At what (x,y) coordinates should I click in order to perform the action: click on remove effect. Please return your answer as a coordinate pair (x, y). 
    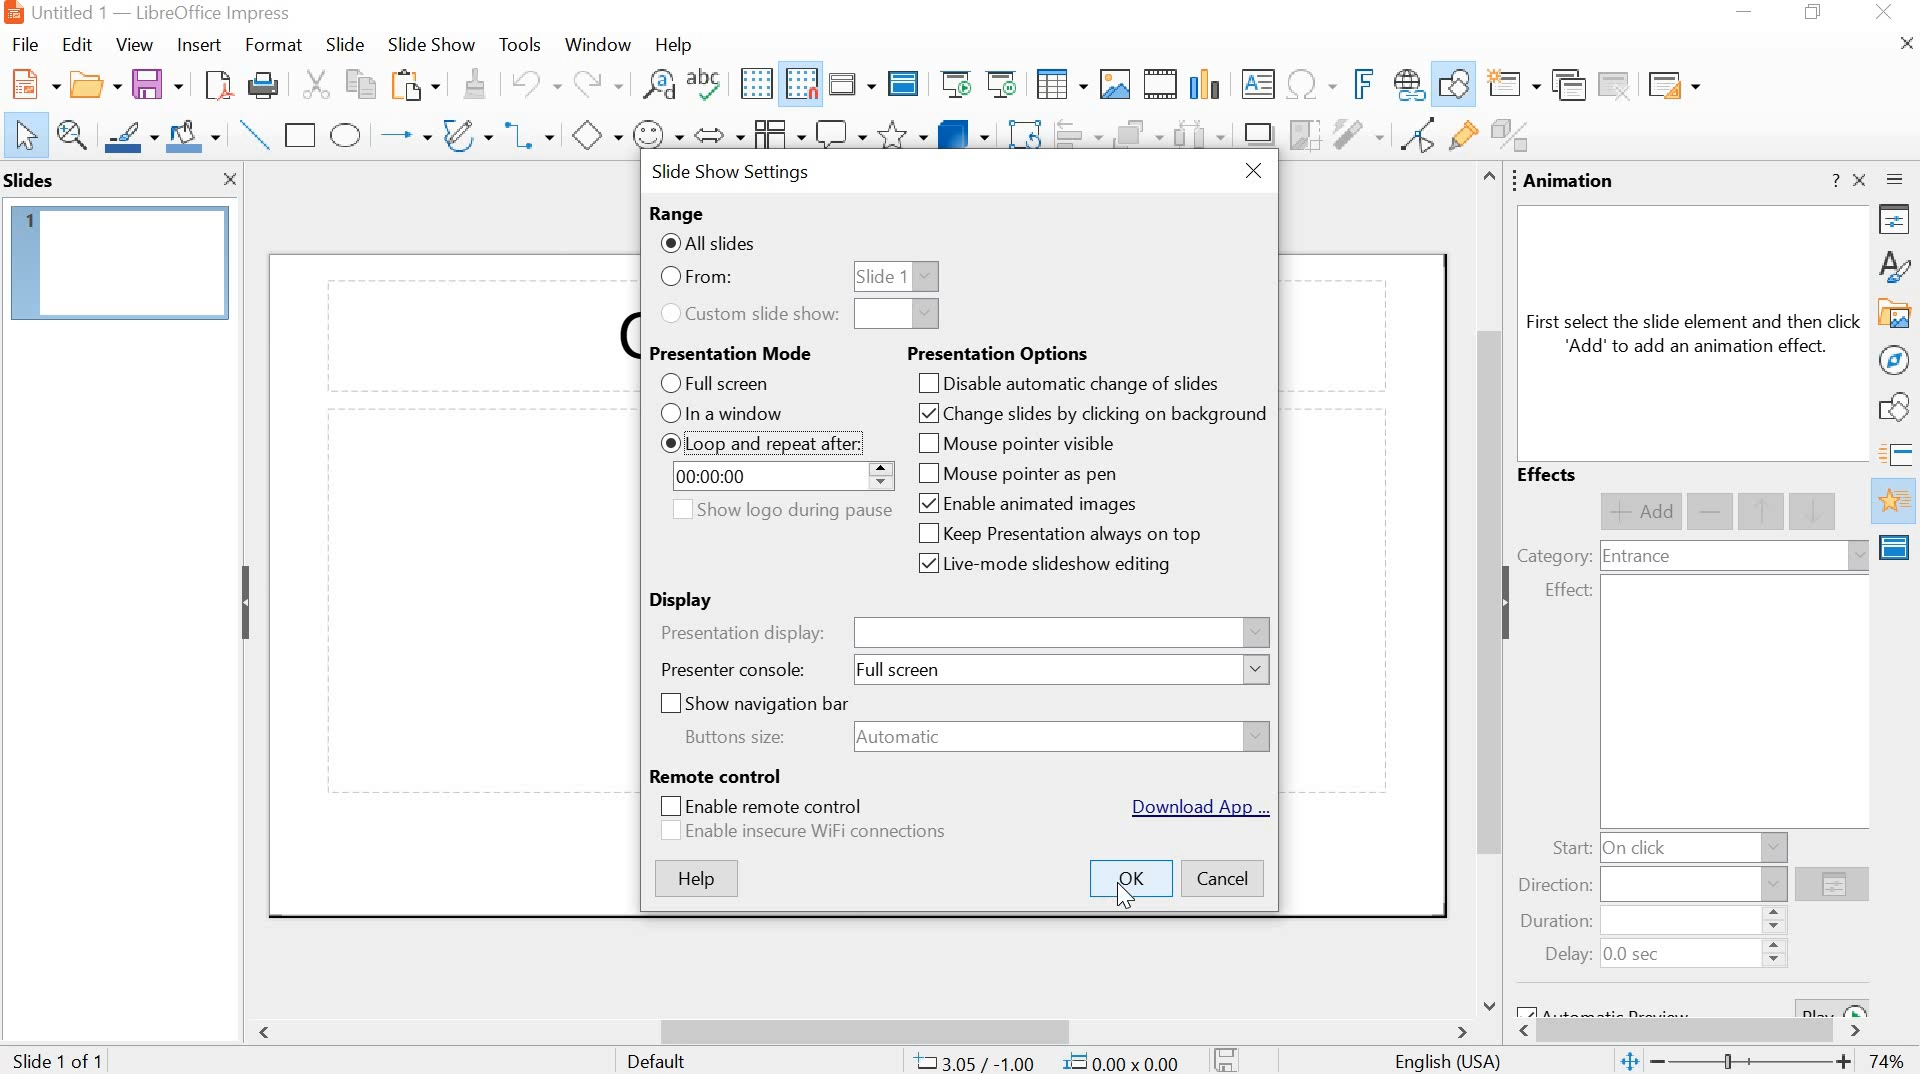
    Looking at the image, I should click on (1712, 513).